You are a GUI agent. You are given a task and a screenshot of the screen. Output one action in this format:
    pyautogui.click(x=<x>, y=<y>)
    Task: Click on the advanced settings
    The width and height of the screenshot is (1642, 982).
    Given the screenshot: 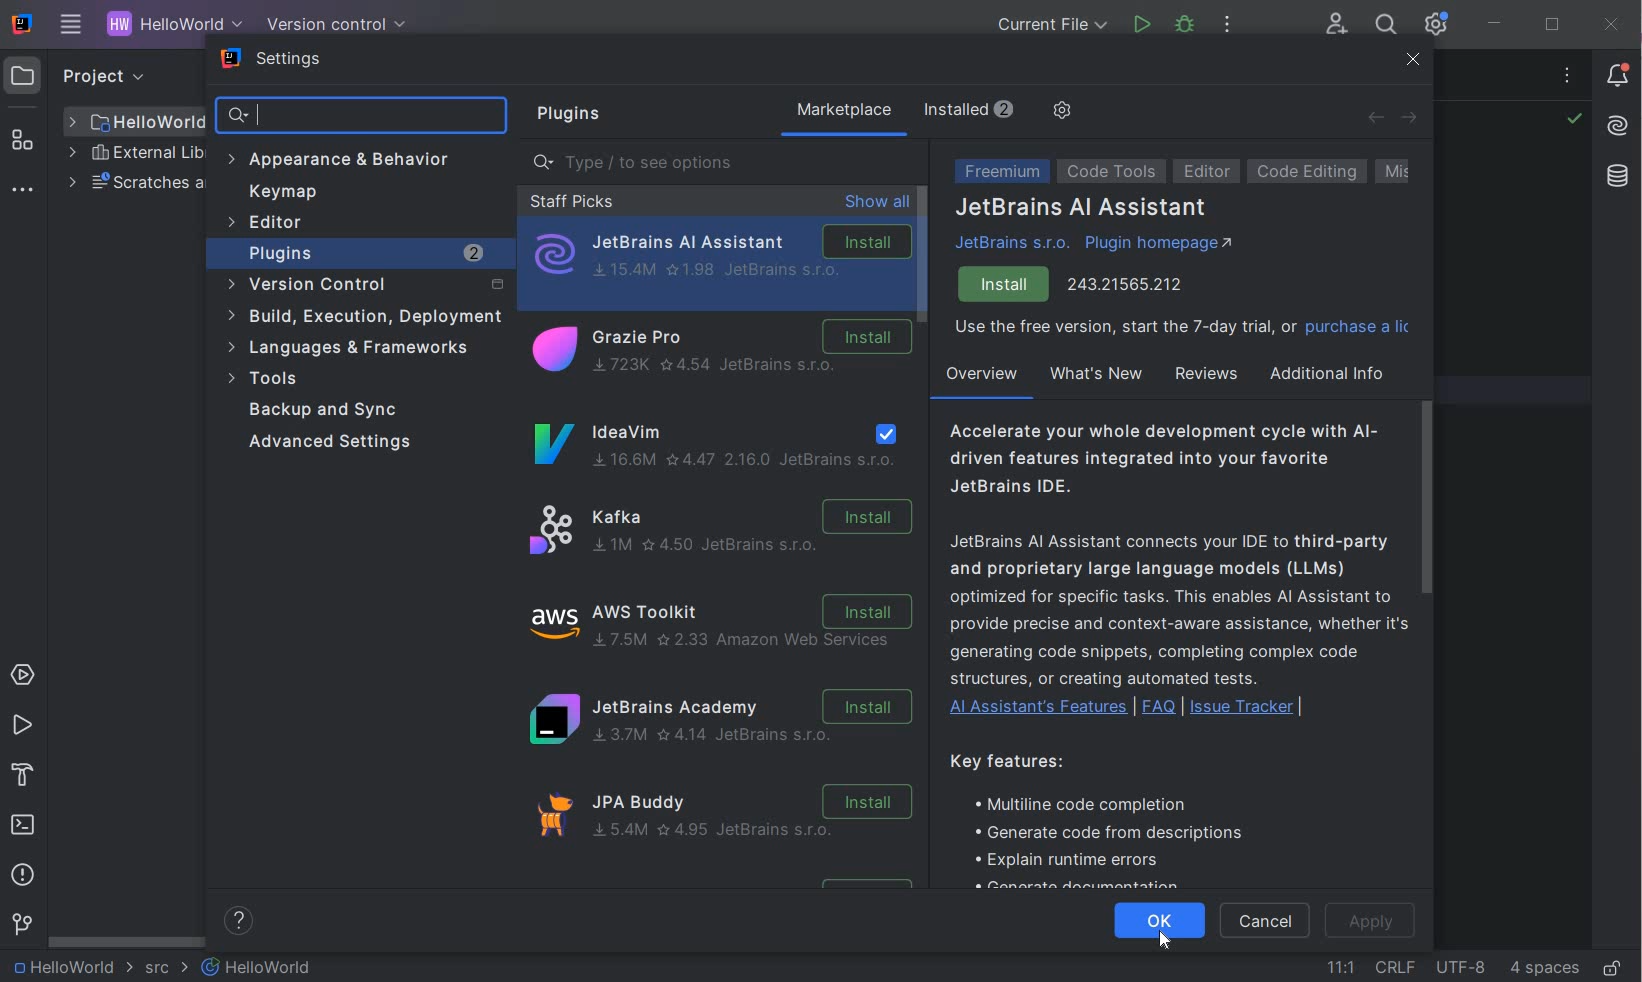 What is the action you would take?
    pyautogui.click(x=338, y=443)
    